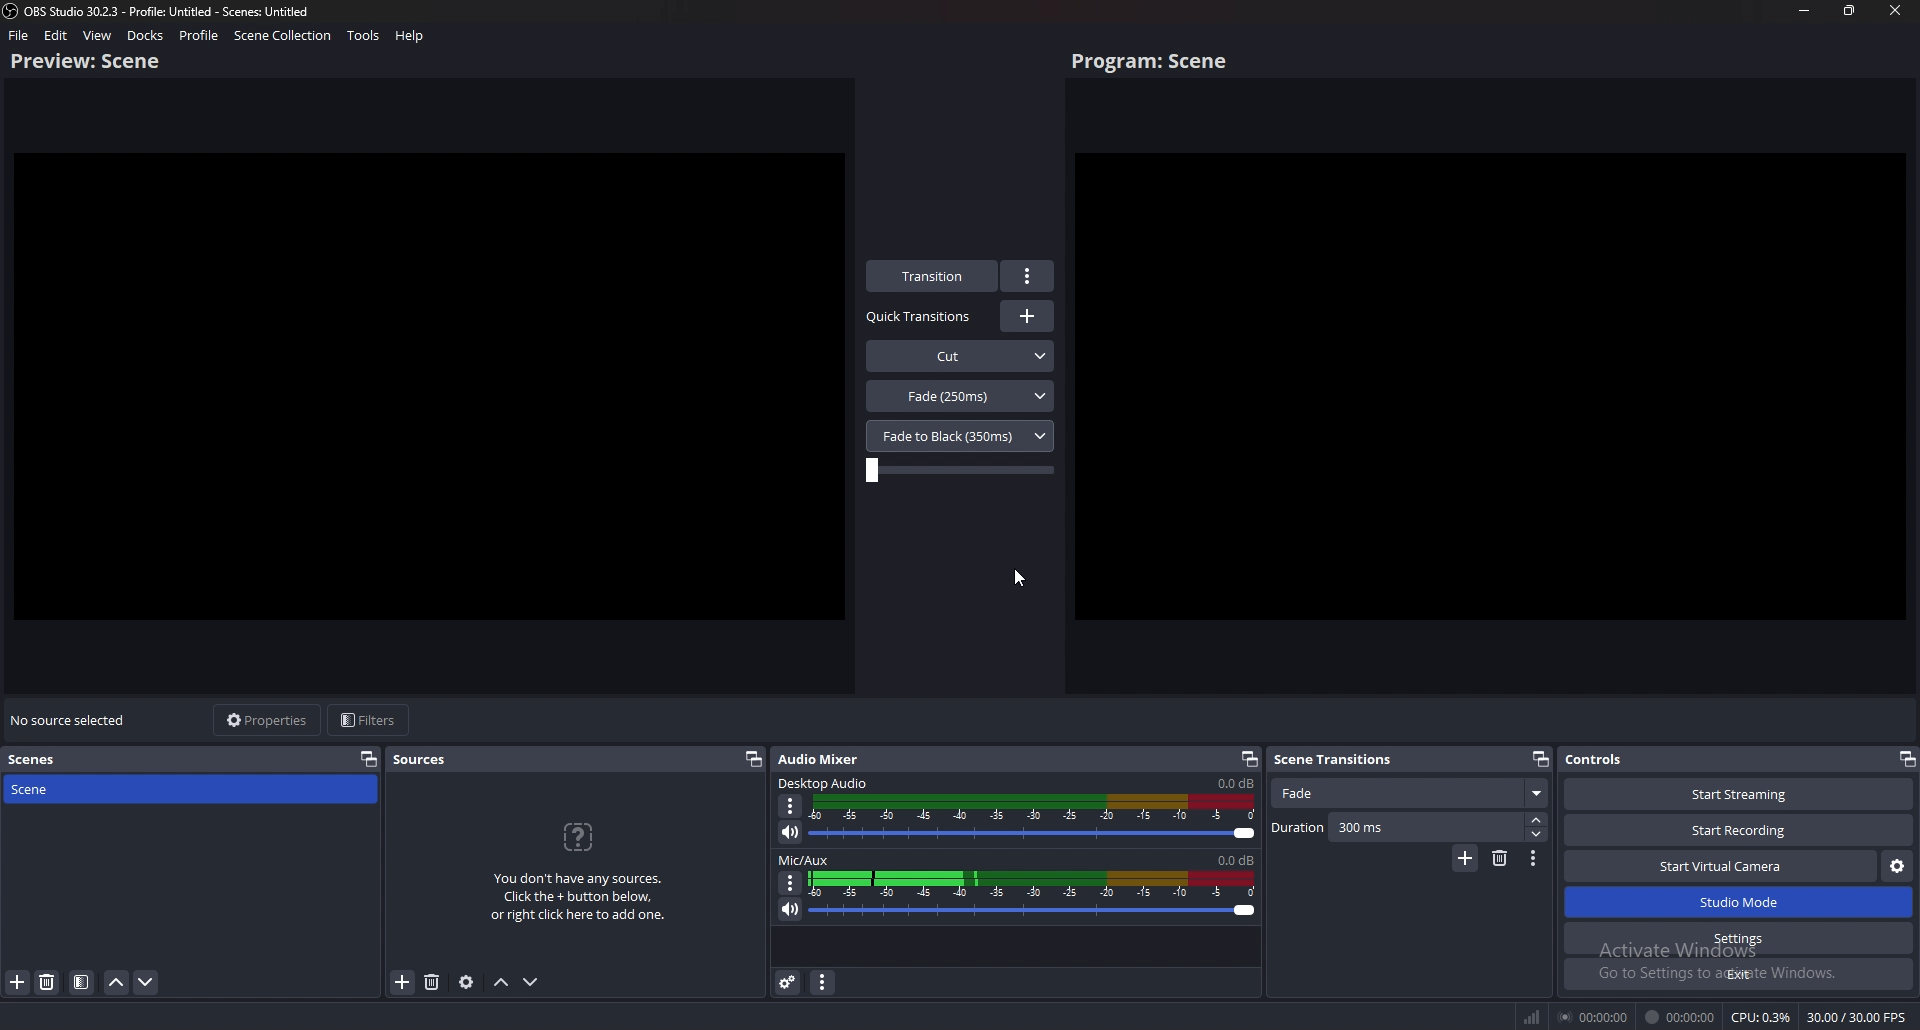 Image resolution: width=1920 pixels, height=1030 pixels. I want to click on  00:00:00, so click(1681, 1017).